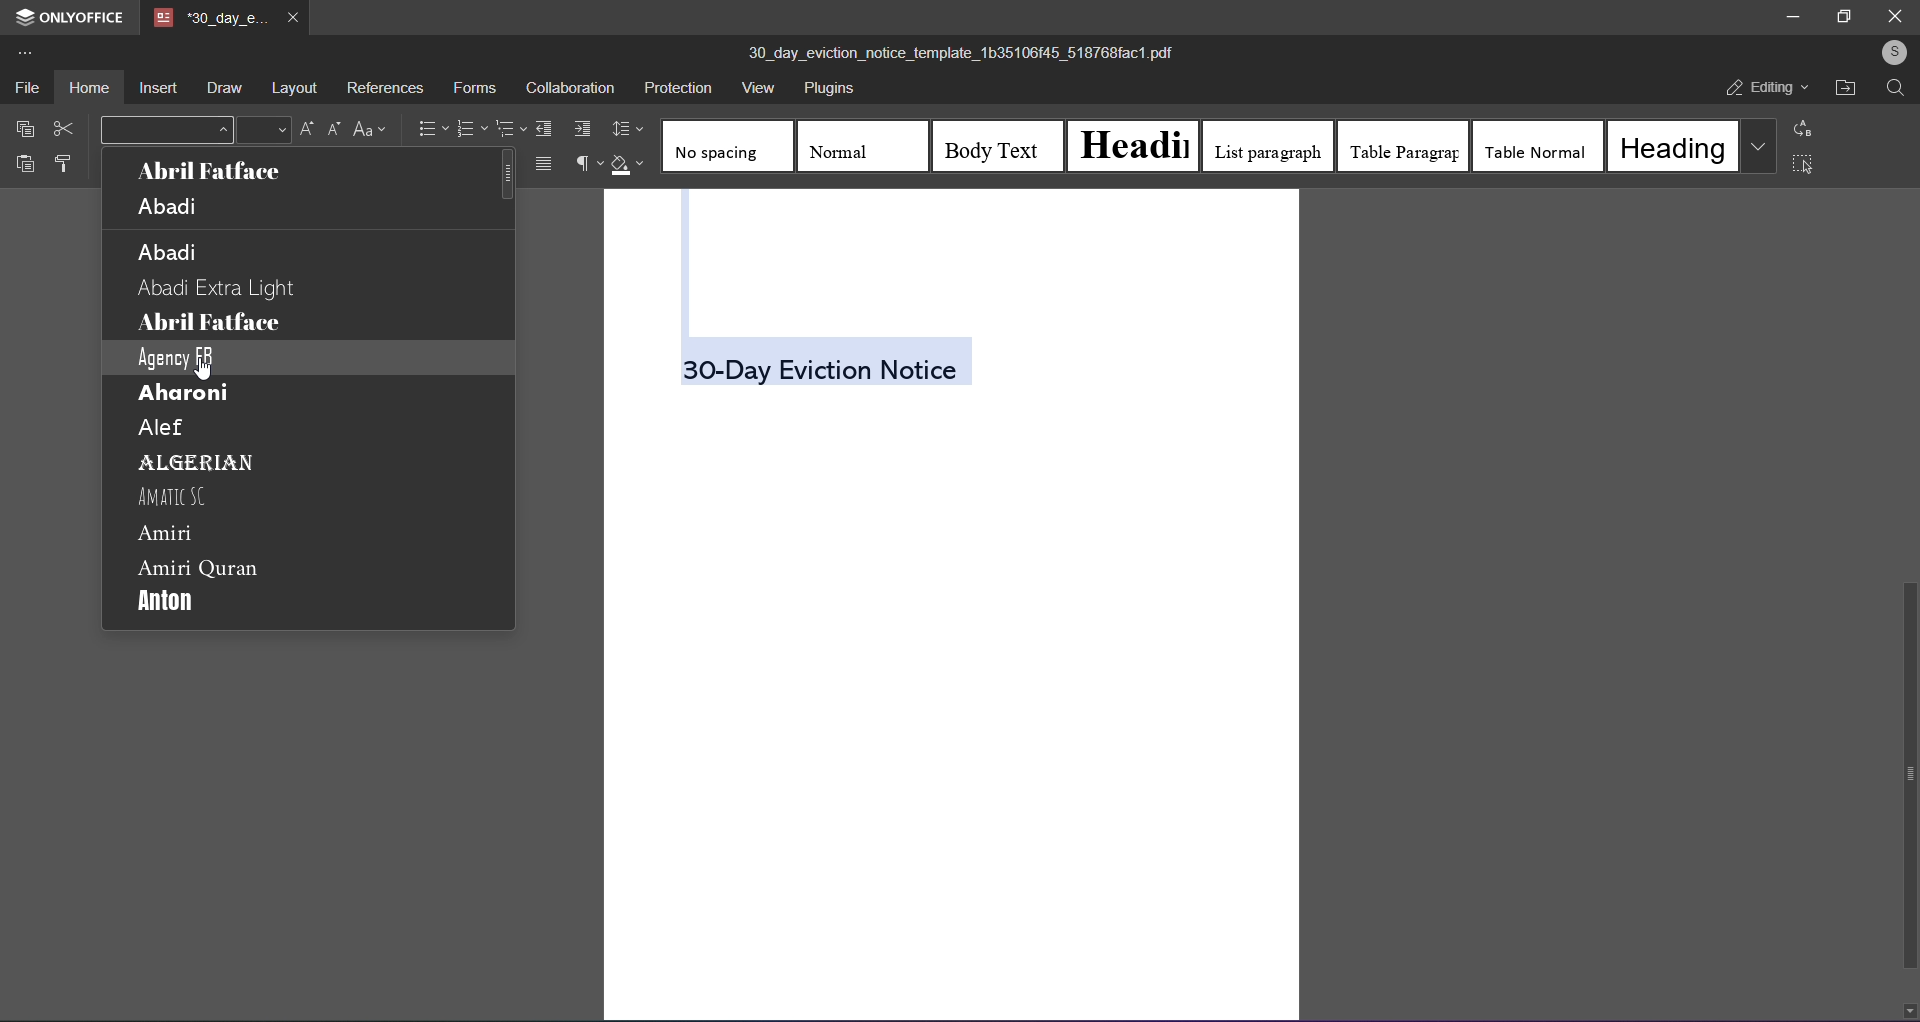  What do you see at coordinates (171, 499) in the screenshot?
I see `amatic sc` at bounding box center [171, 499].